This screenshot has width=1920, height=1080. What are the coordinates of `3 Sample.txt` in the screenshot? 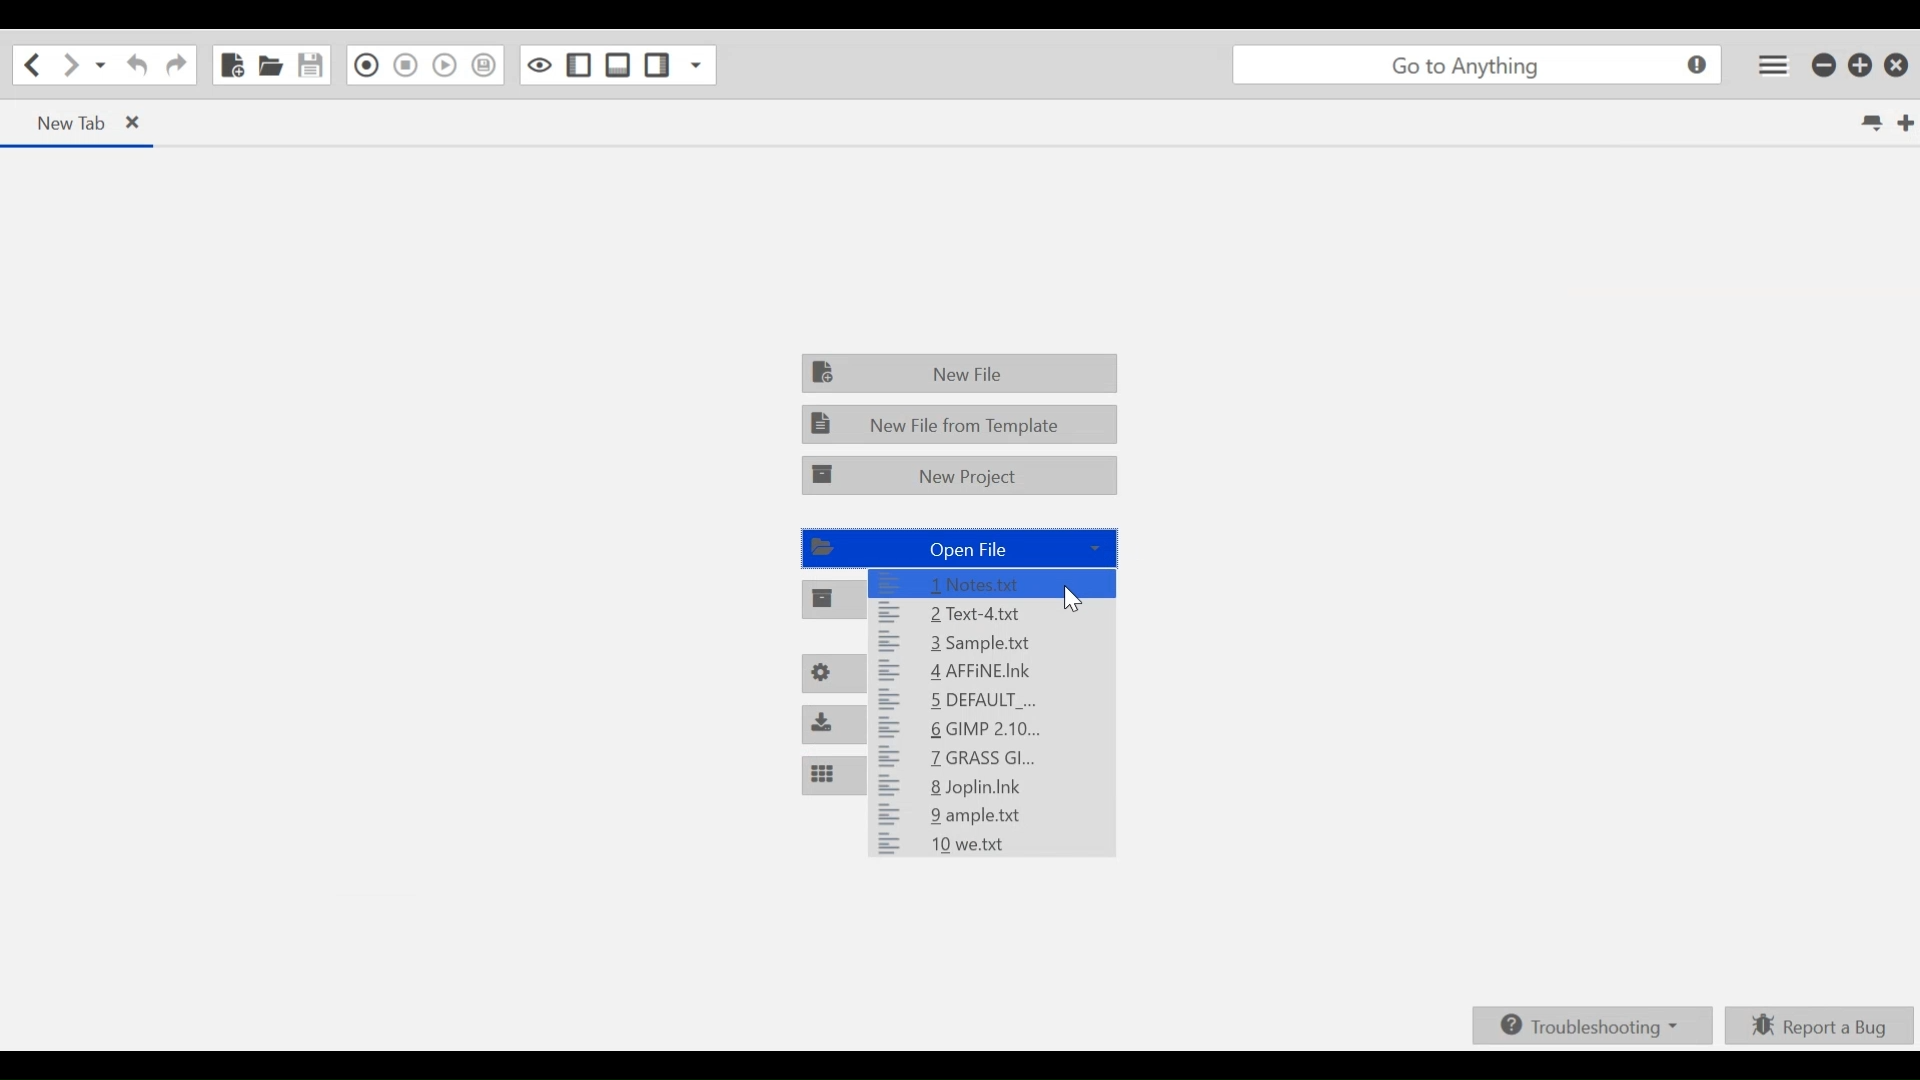 It's located at (1004, 642).